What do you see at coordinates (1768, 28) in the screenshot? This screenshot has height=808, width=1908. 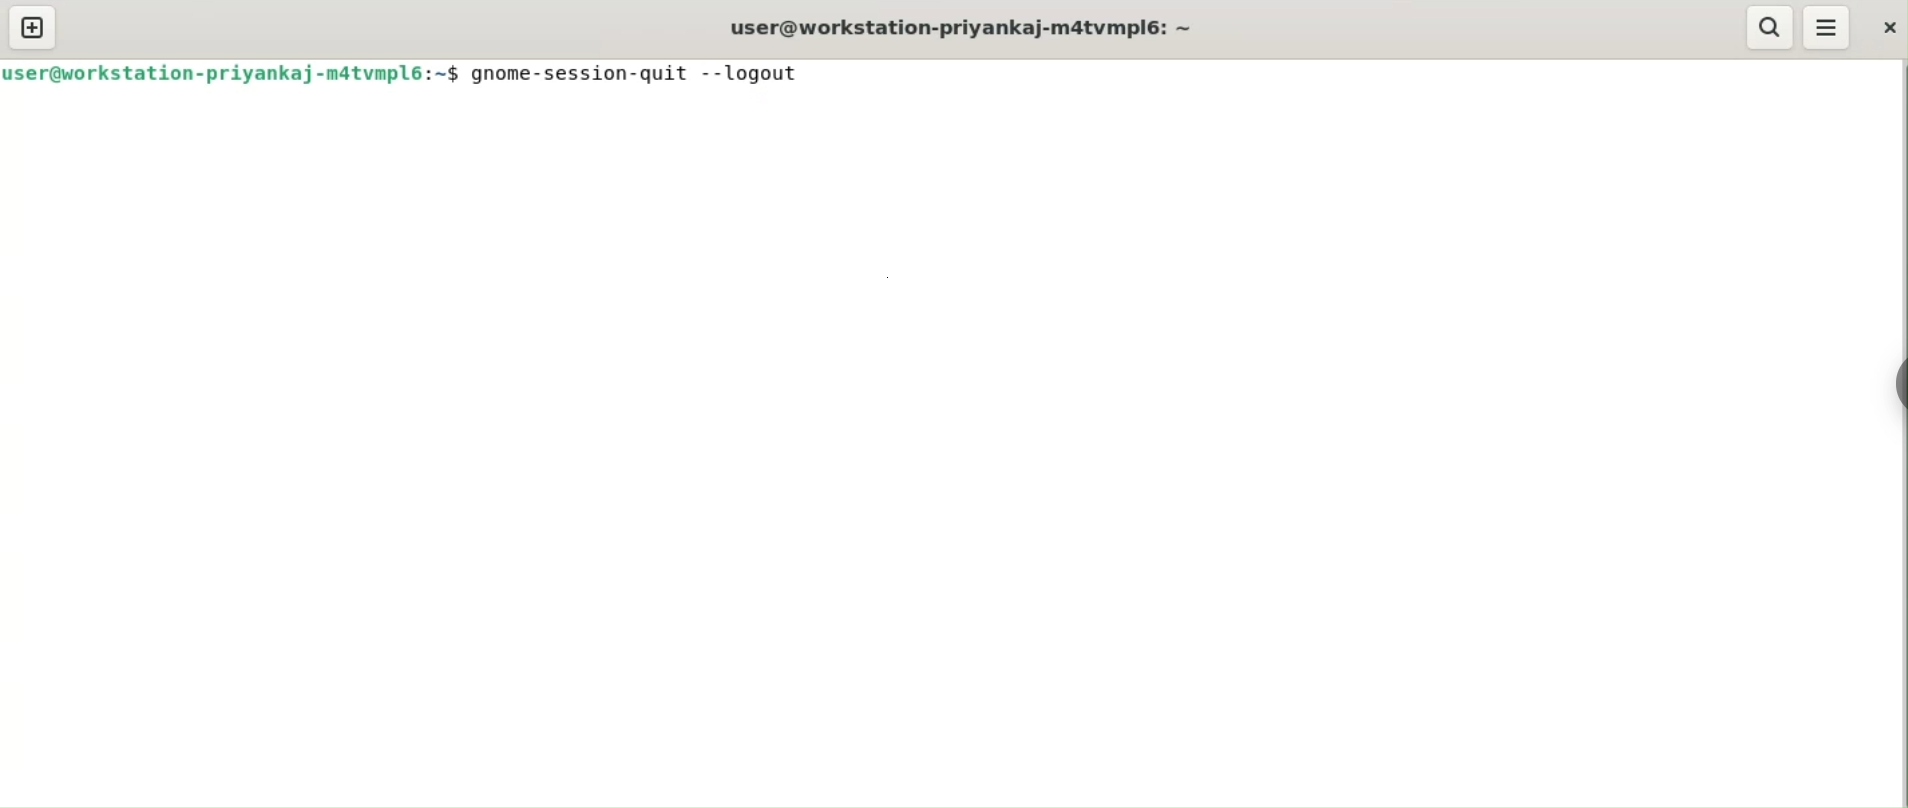 I see `search` at bounding box center [1768, 28].